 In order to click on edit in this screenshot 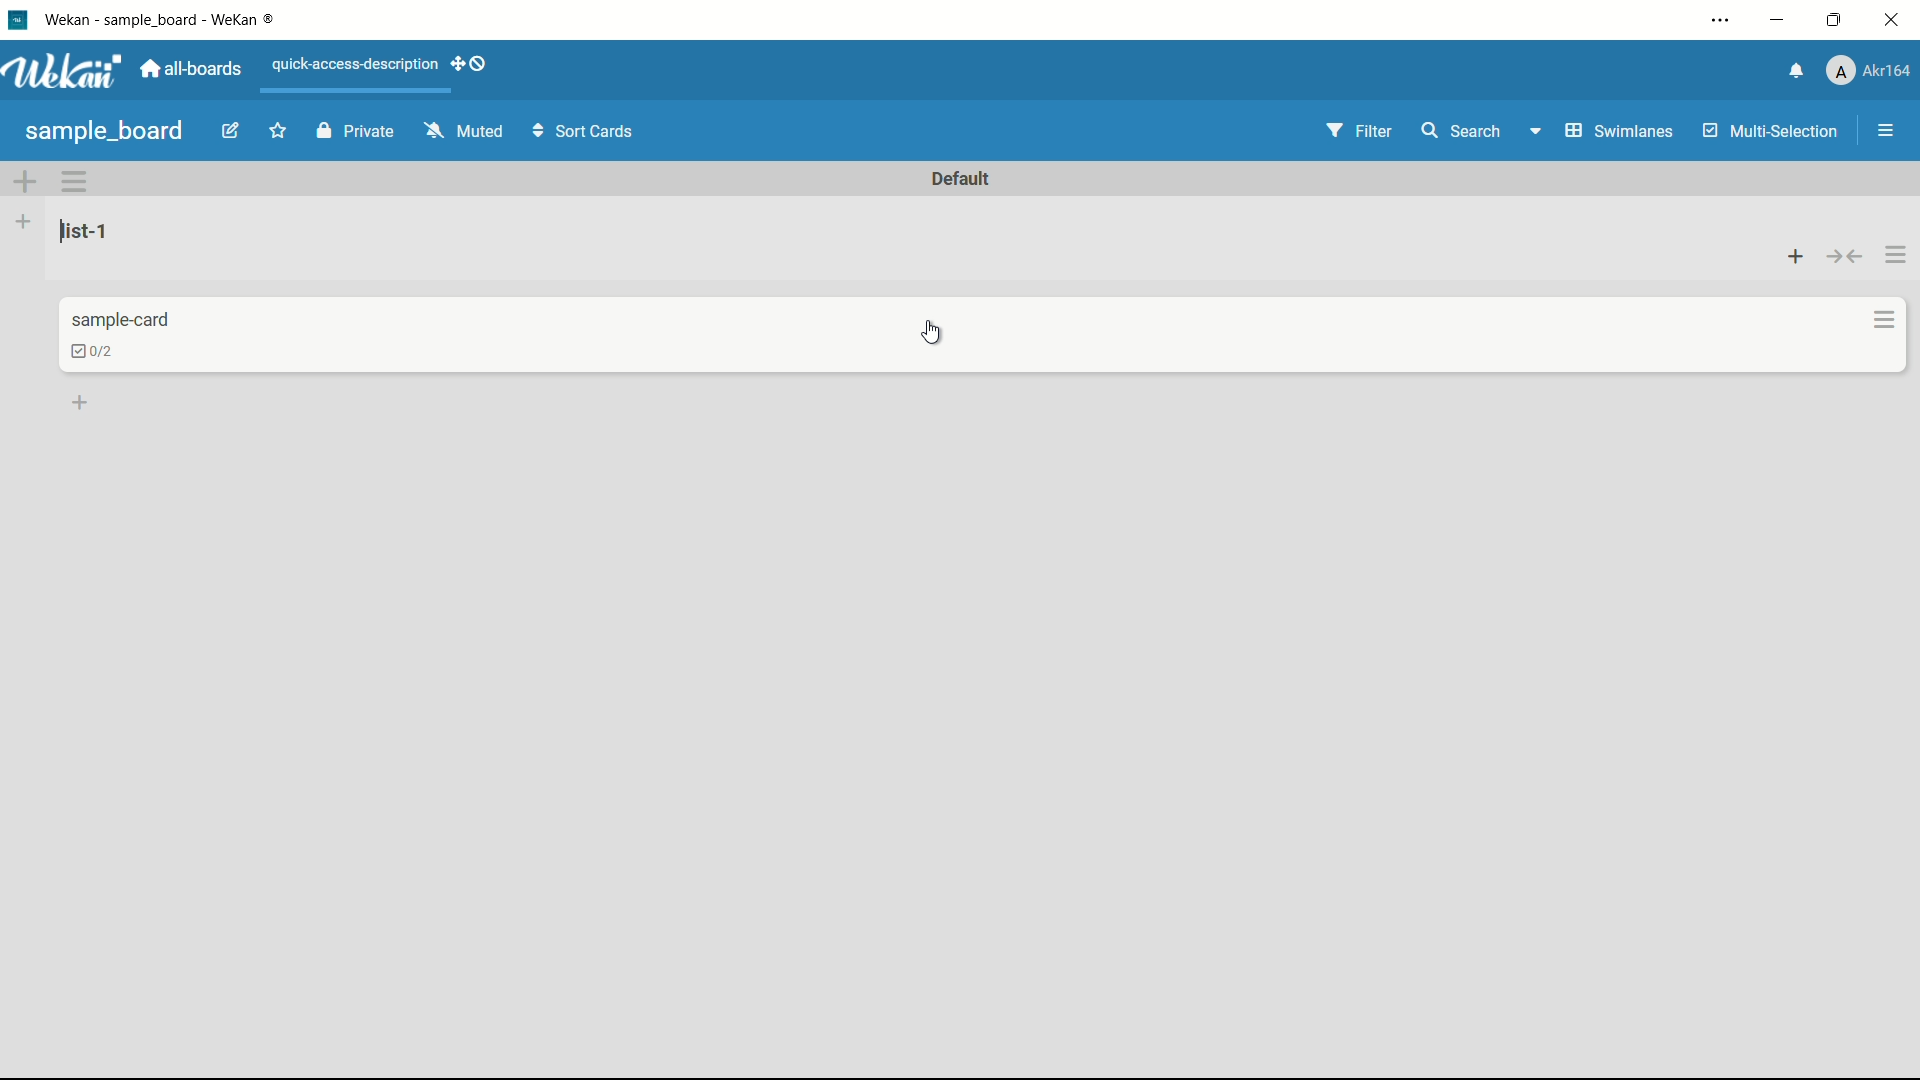, I will do `click(233, 133)`.